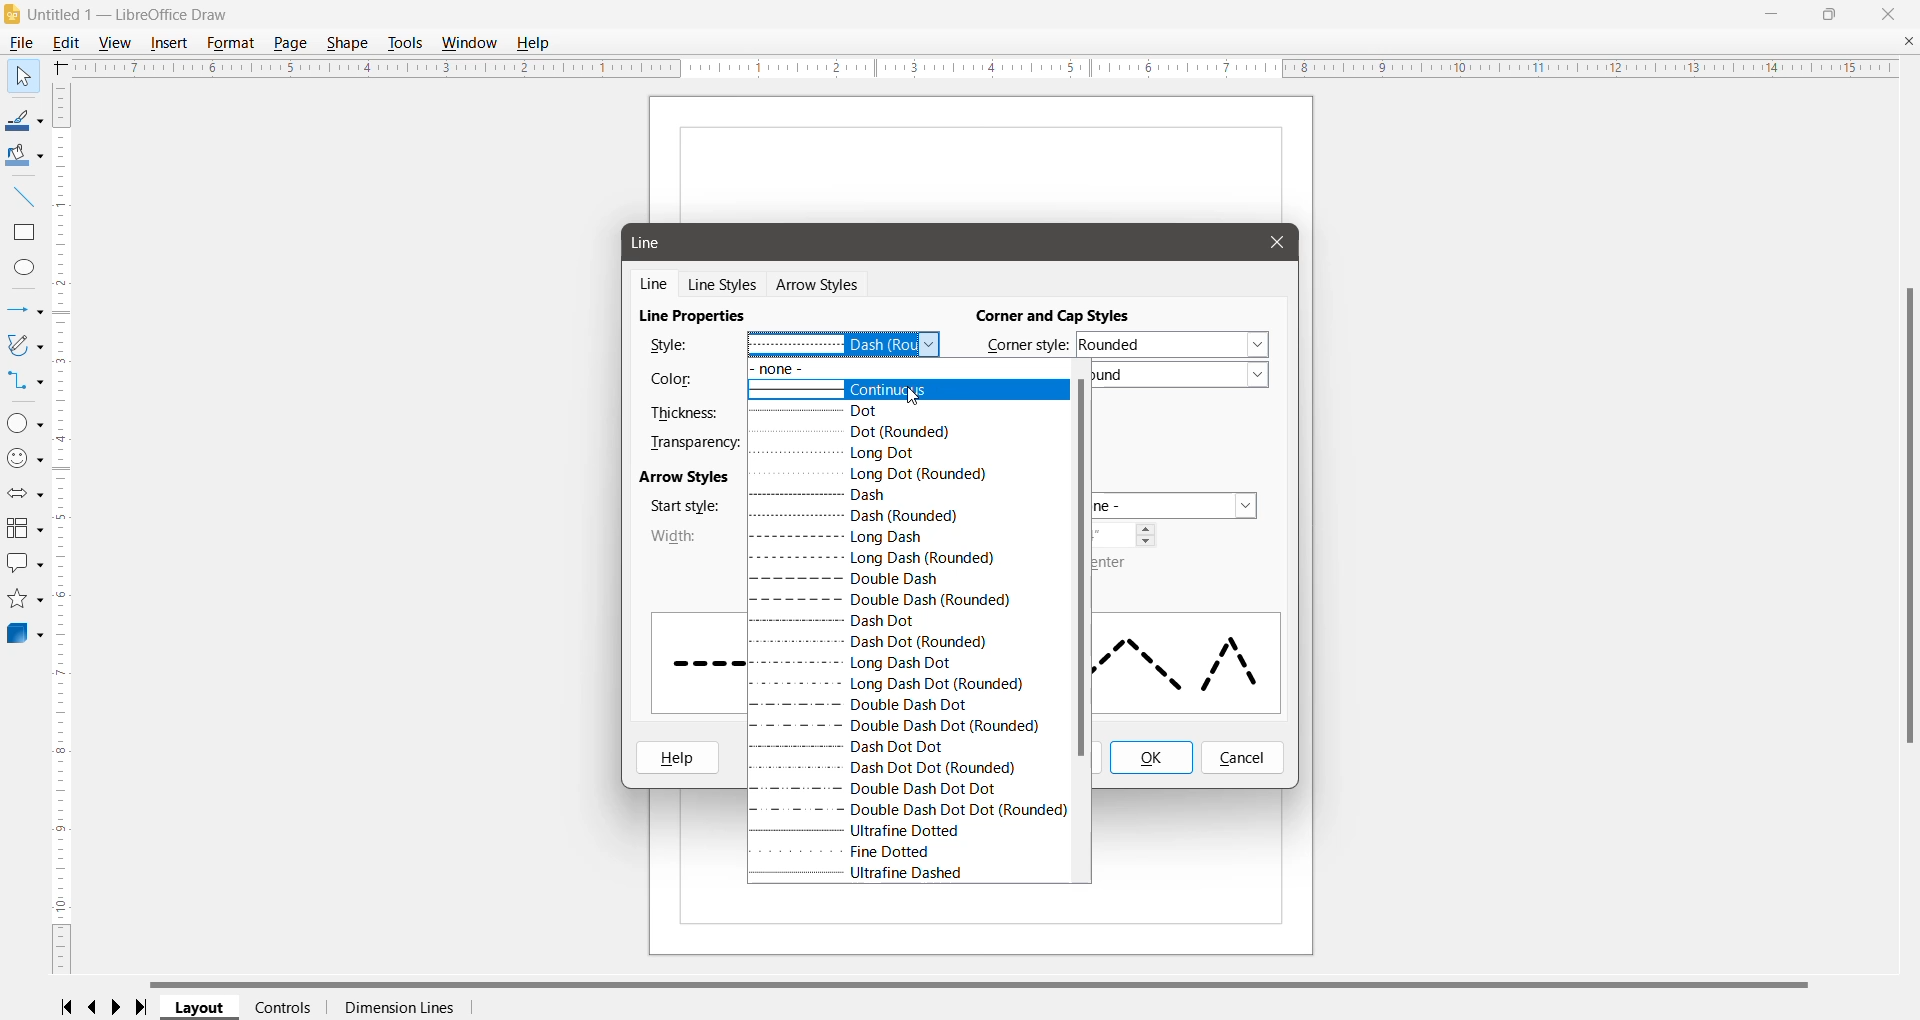  Describe the element at coordinates (20, 44) in the screenshot. I see `File` at that location.